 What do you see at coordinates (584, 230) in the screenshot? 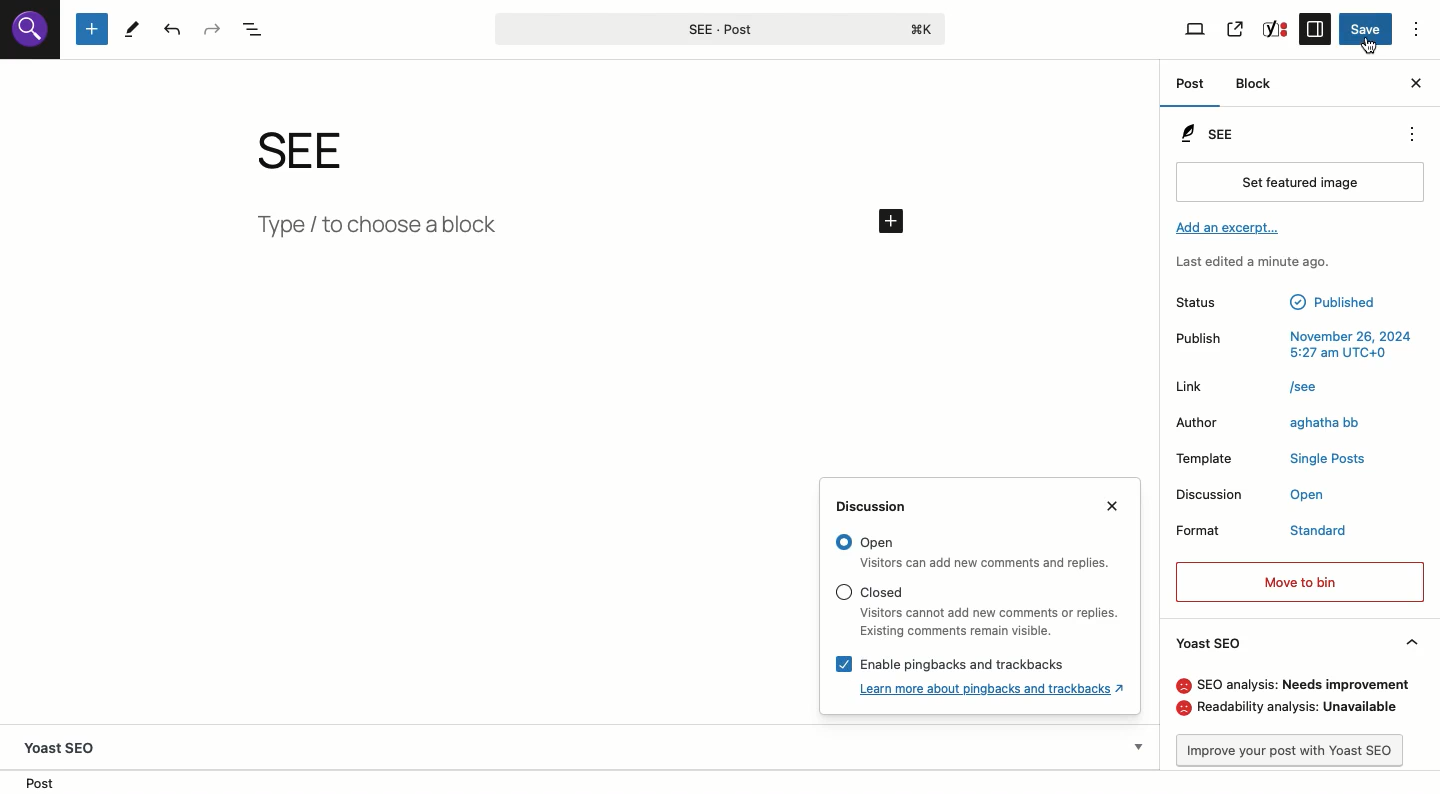
I see `type/Add new block` at bounding box center [584, 230].